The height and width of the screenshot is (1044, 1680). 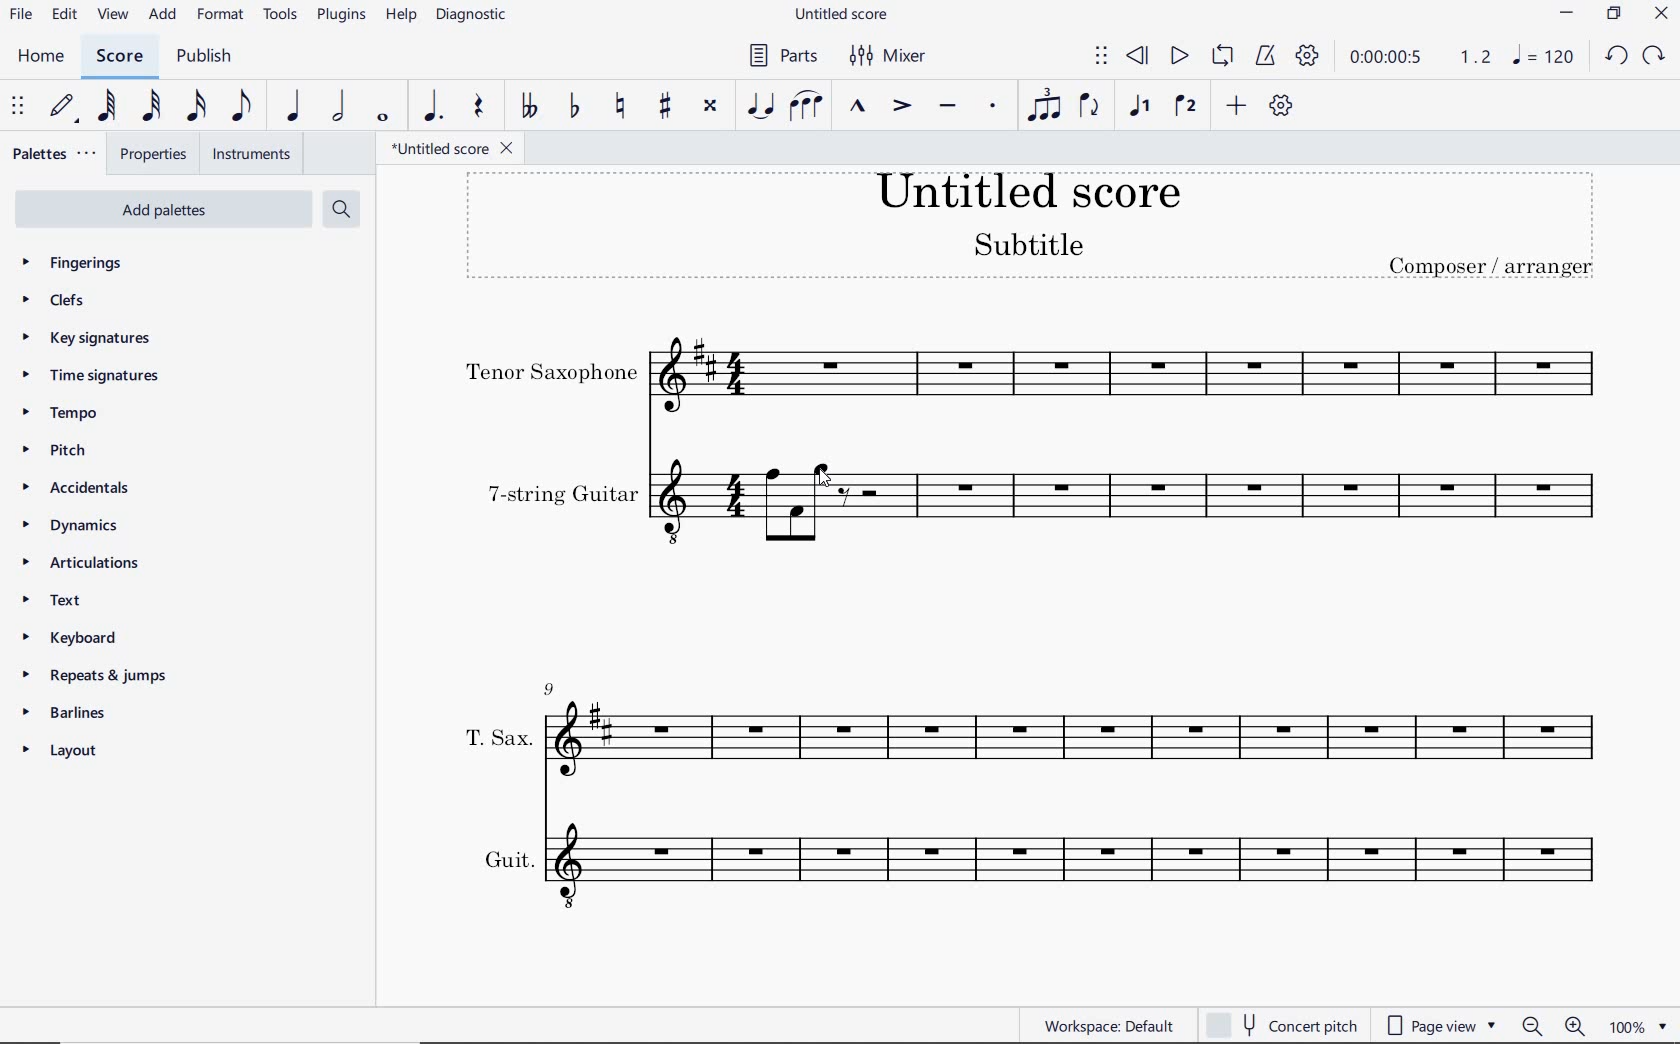 What do you see at coordinates (70, 712) in the screenshot?
I see `BARLINES` at bounding box center [70, 712].